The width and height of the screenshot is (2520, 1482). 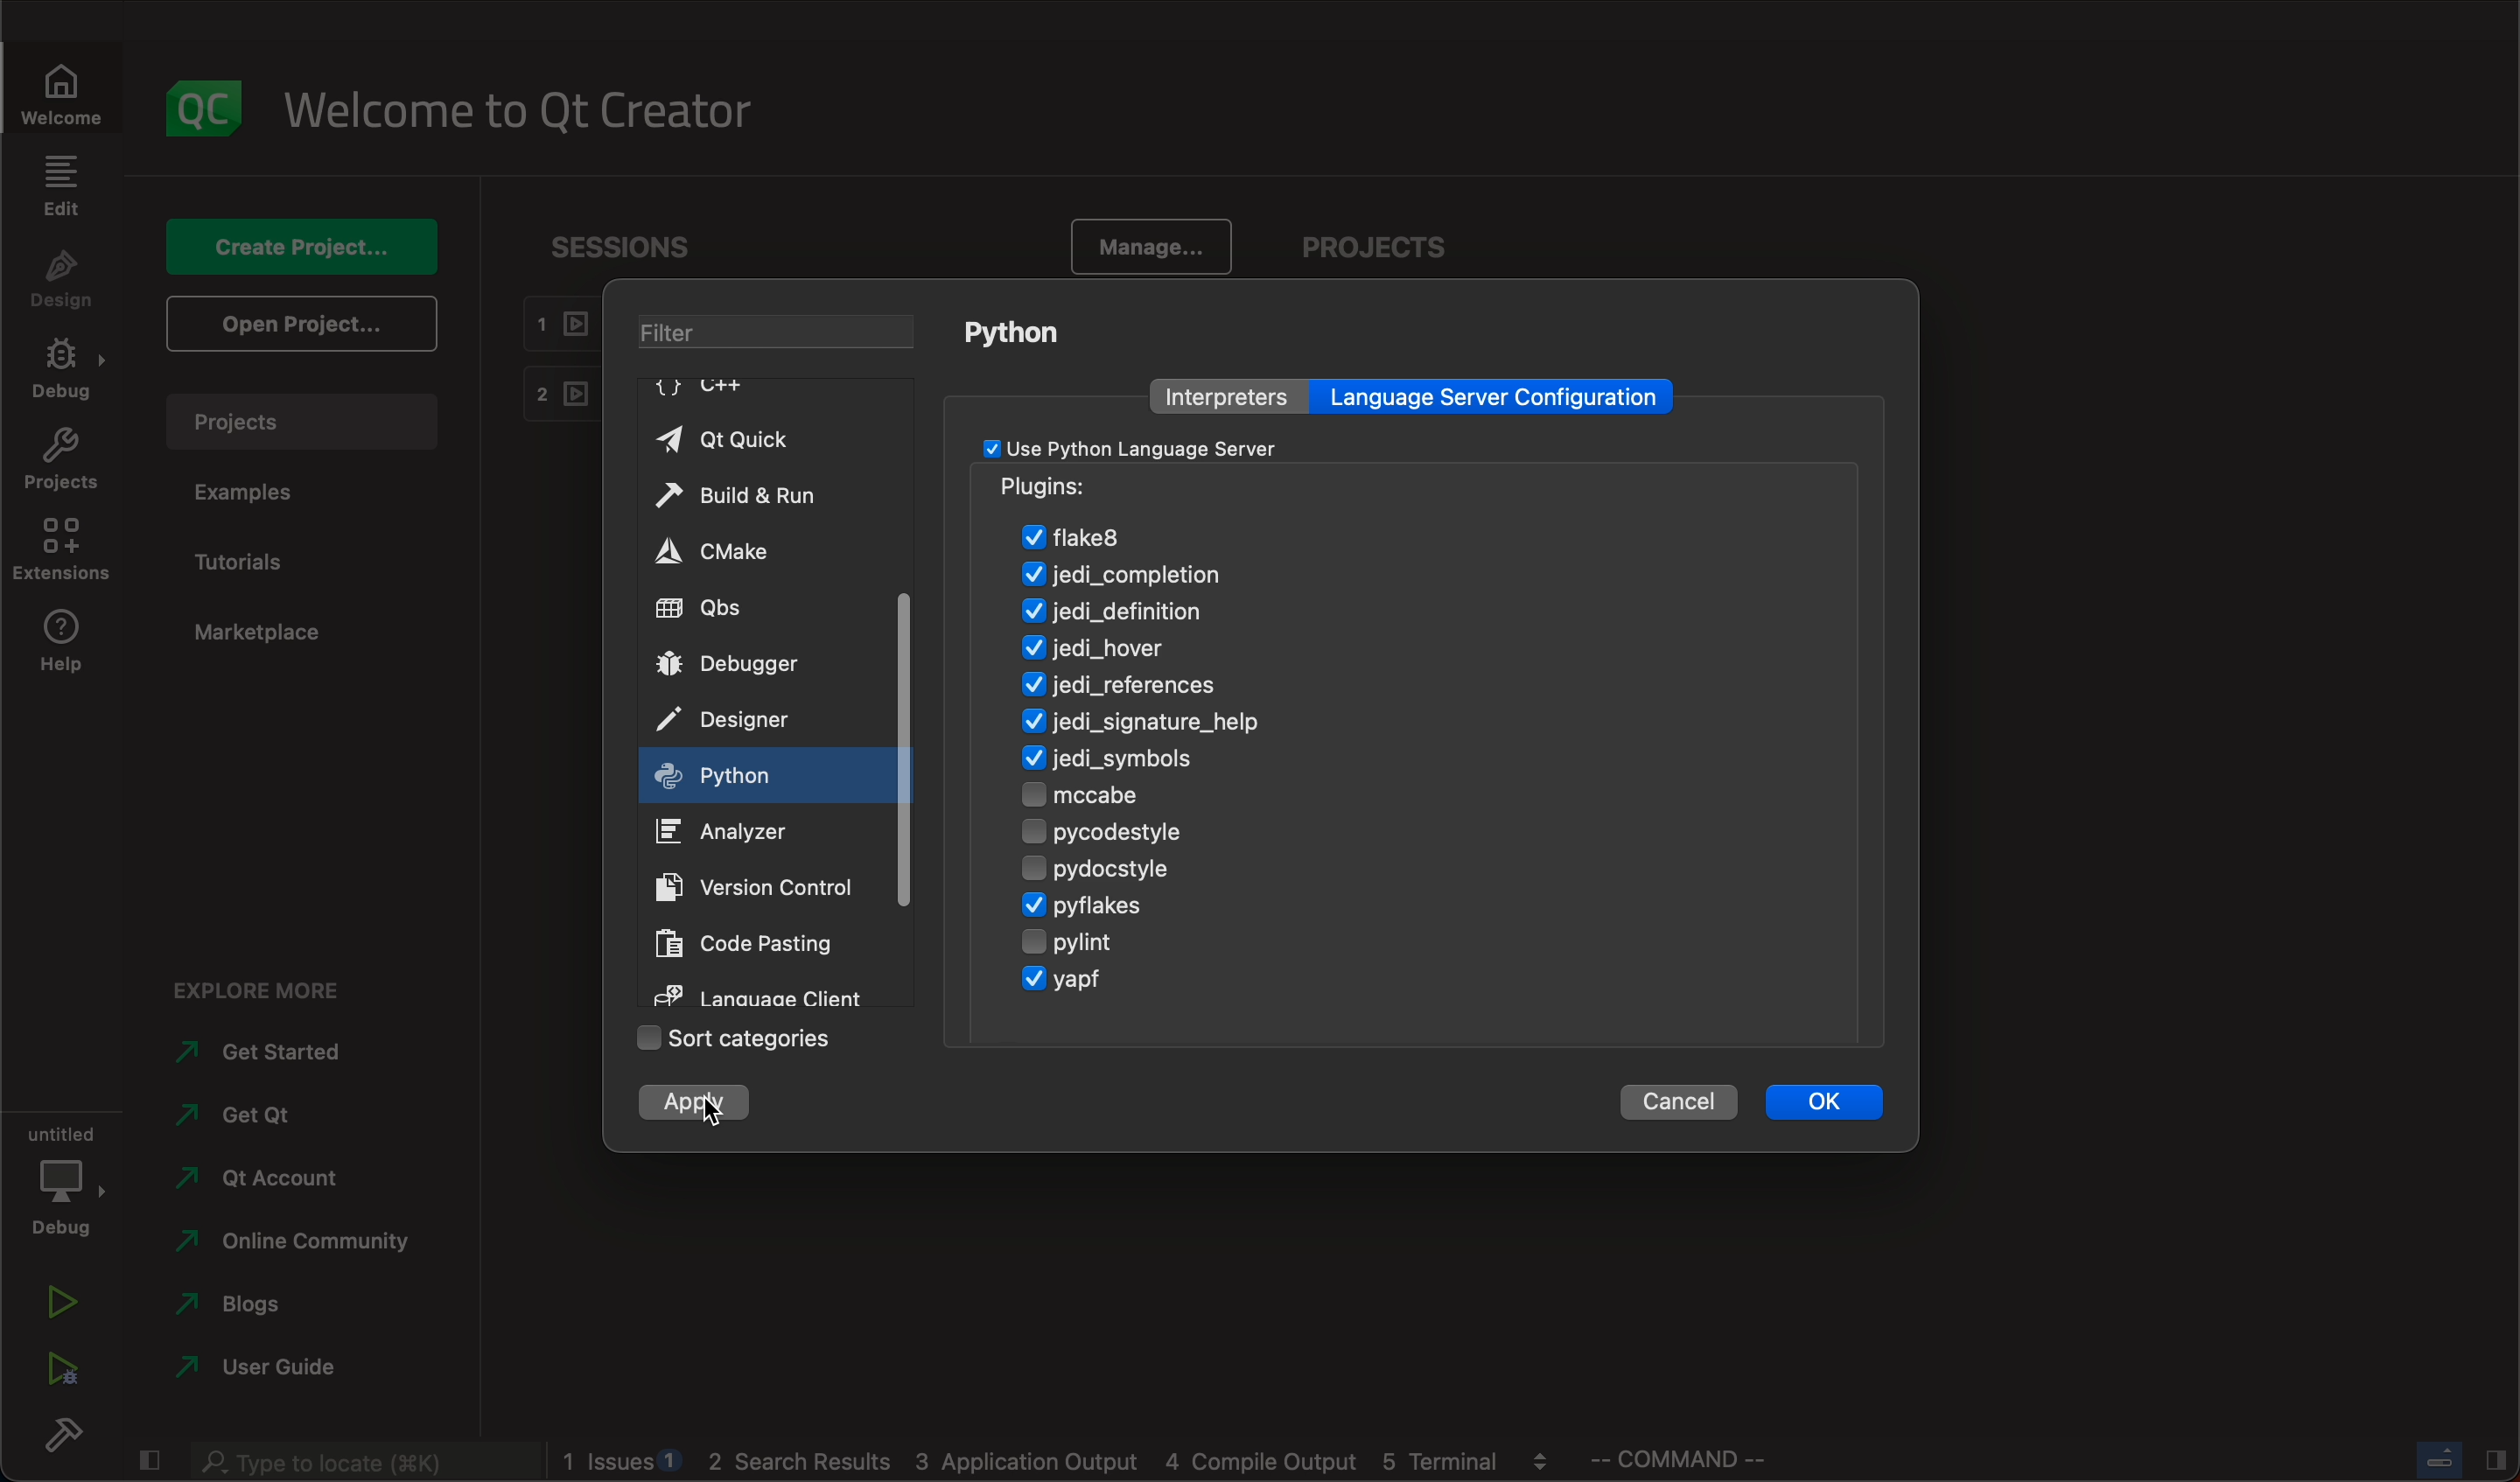 I want to click on edit, so click(x=59, y=187).